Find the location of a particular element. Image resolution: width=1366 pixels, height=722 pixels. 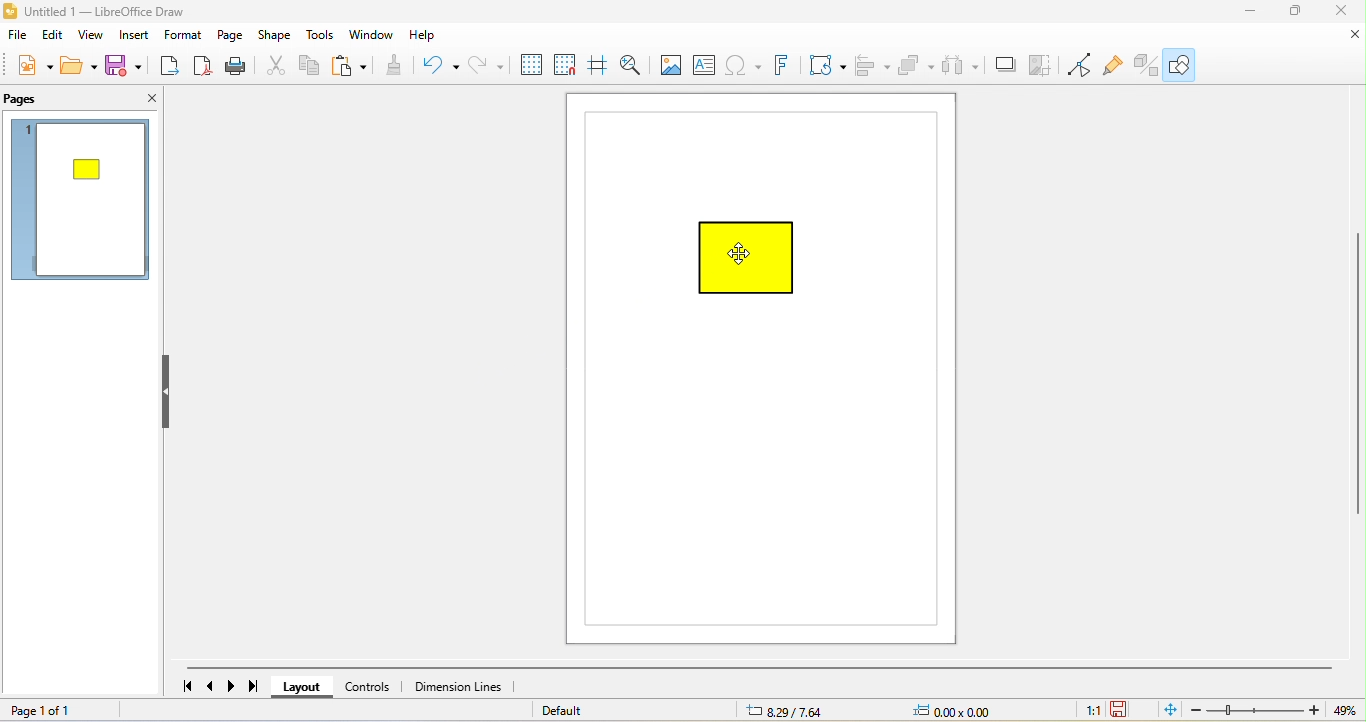

0.00 x0.00 is located at coordinates (969, 709).